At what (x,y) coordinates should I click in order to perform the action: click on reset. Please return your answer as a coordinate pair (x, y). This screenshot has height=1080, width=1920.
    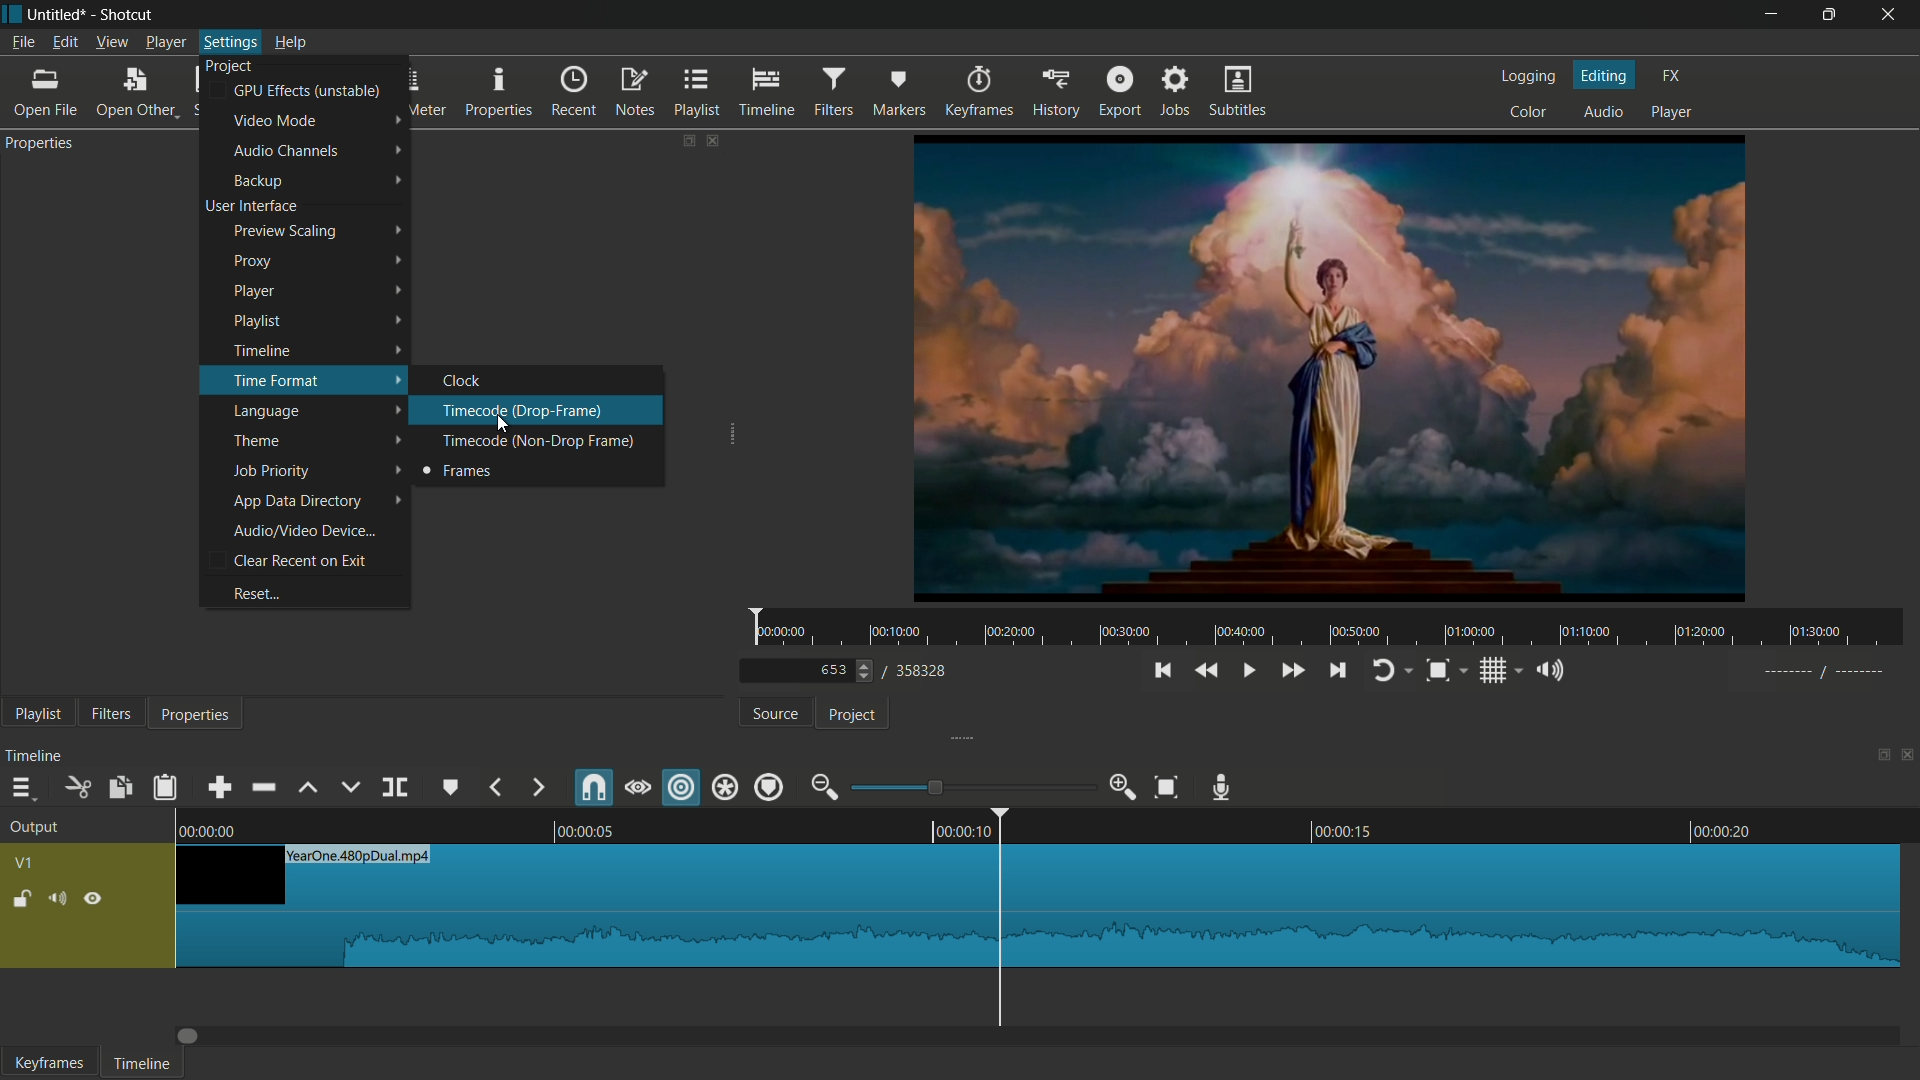
    Looking at the image, I should click on (258, 593).